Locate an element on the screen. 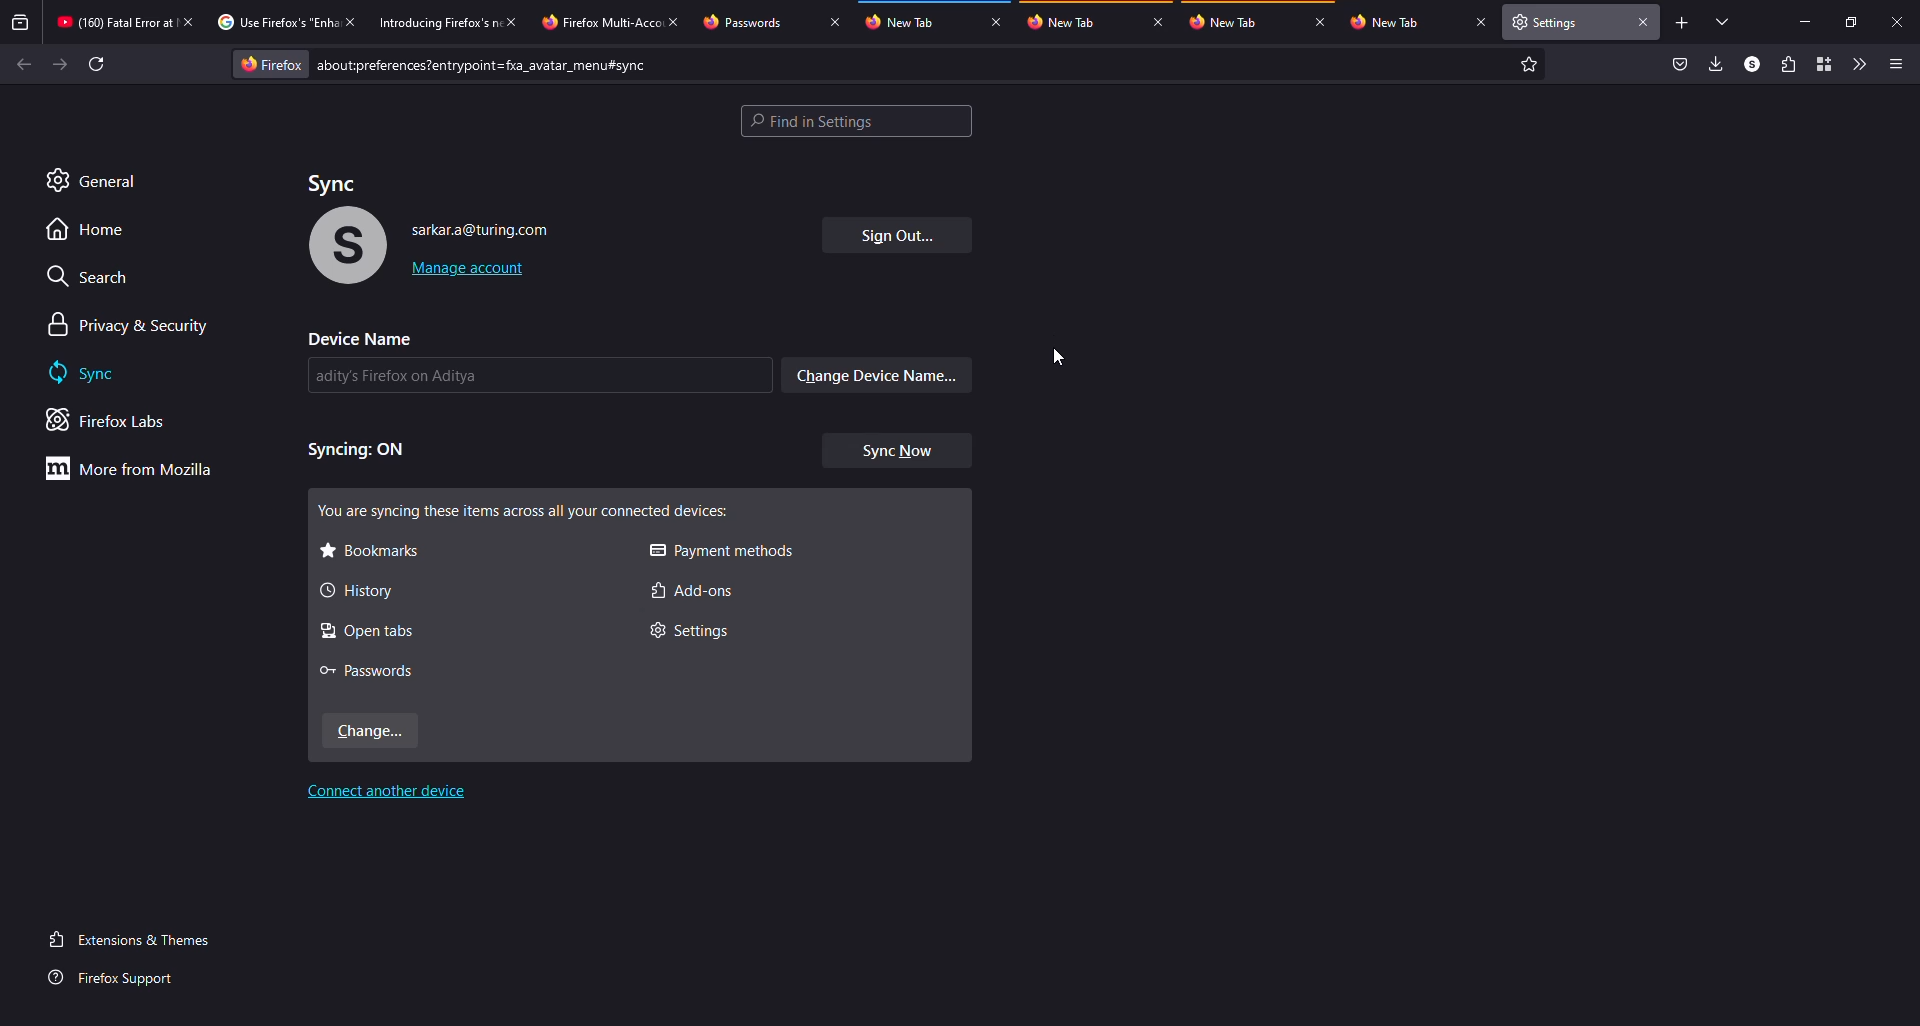  manage is located at coordinates (468, 266).